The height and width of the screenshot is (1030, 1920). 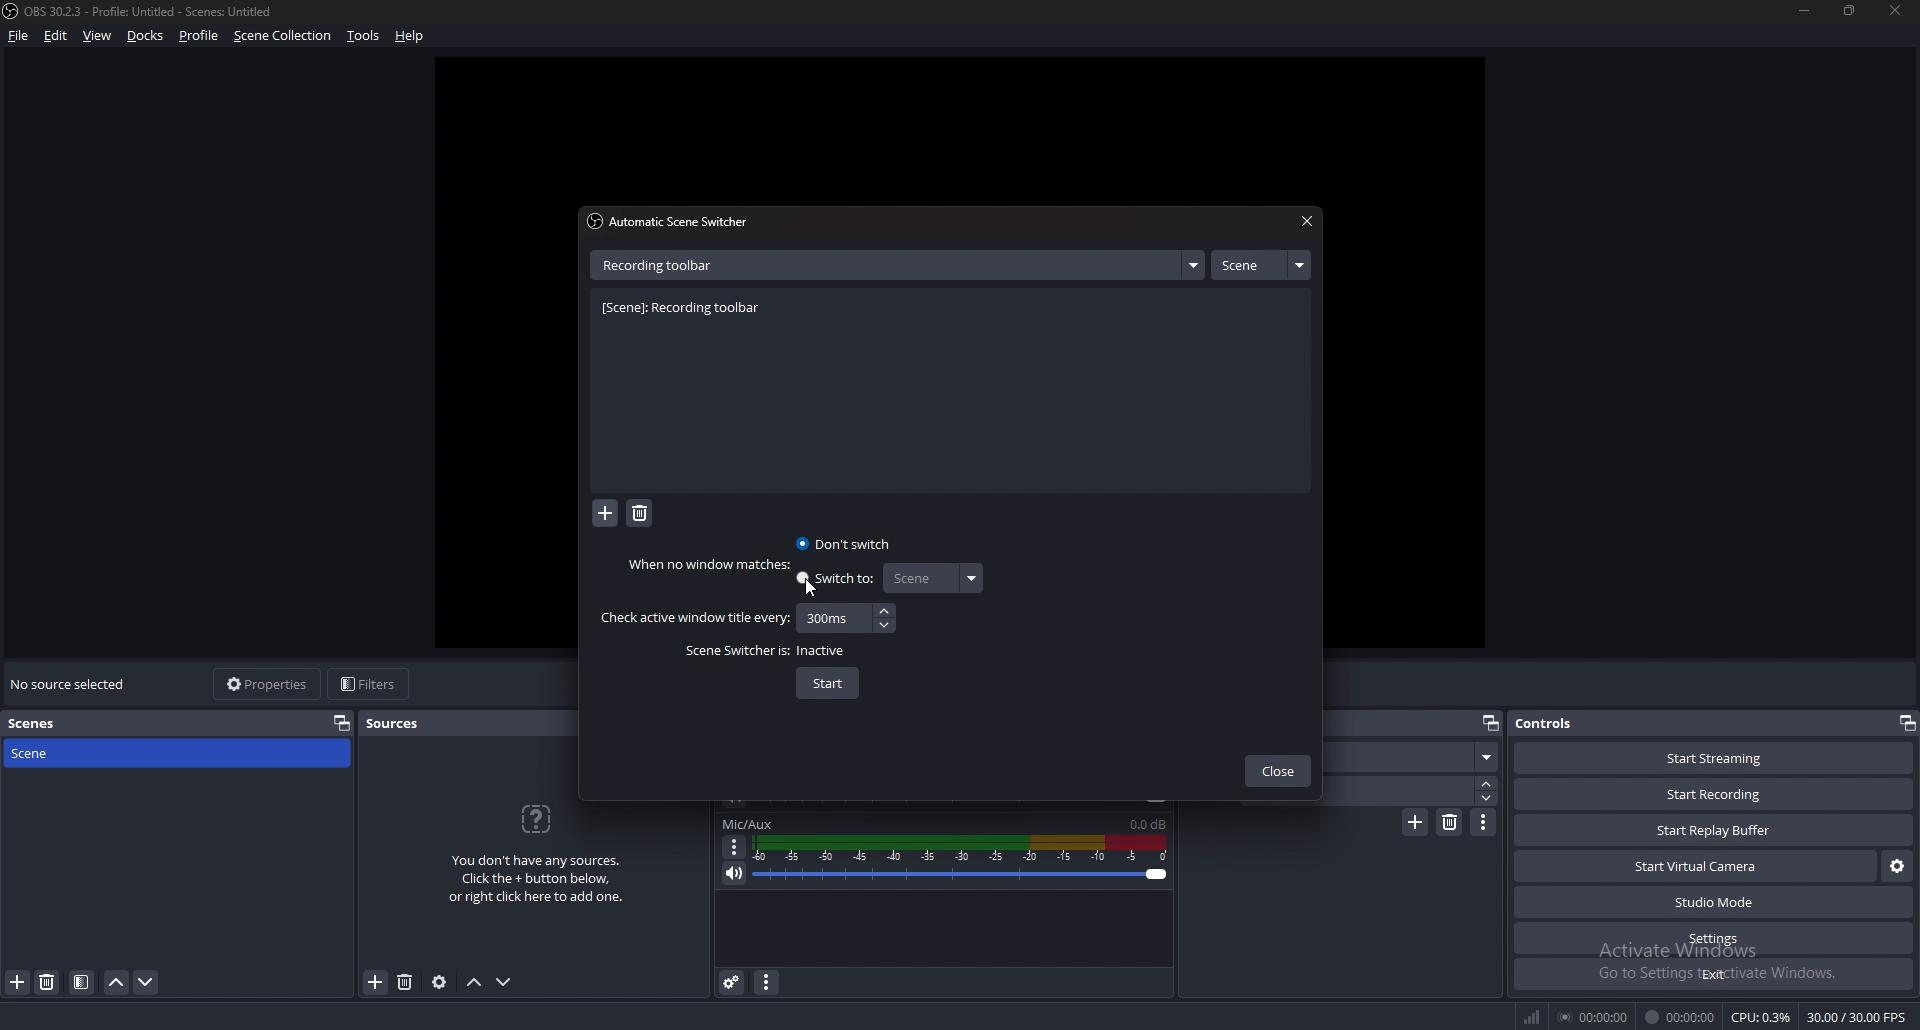 What do you see at coordinates (687, 309) in the screenshot?
I see `recording toolbar` at bounding box center [687, 309].